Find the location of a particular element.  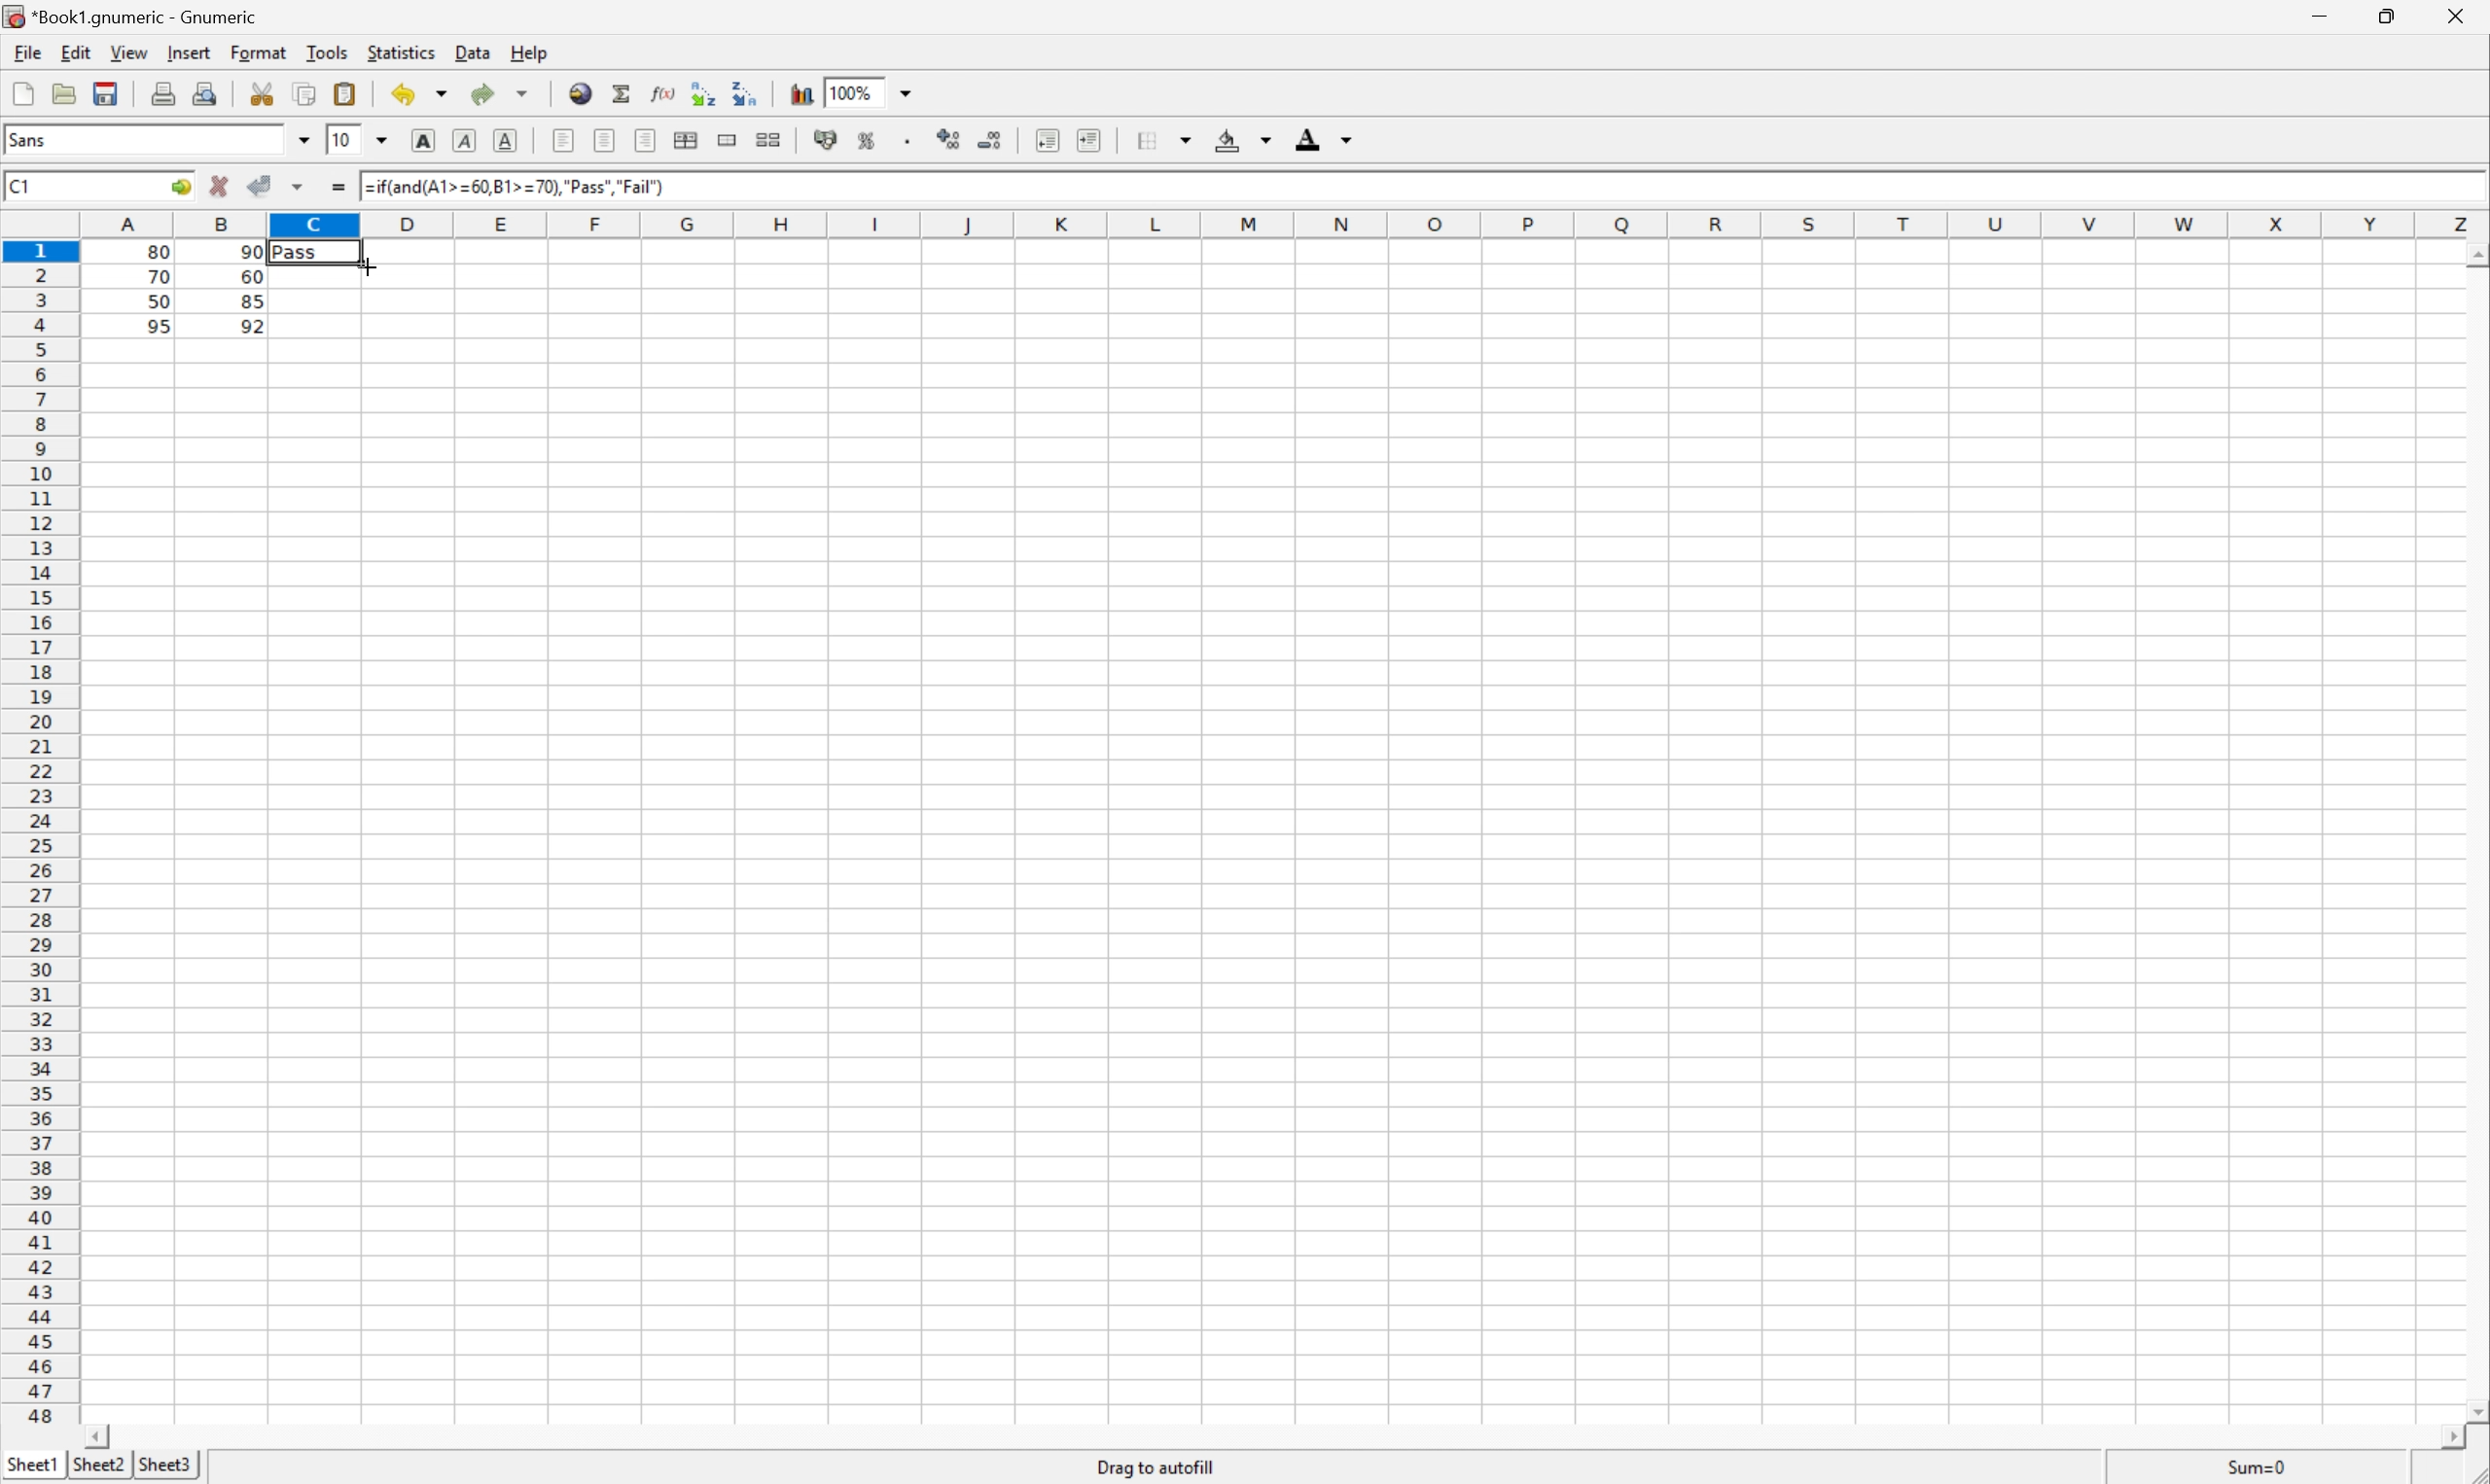

Paste the clipboard is located at coordinates (347, 95).